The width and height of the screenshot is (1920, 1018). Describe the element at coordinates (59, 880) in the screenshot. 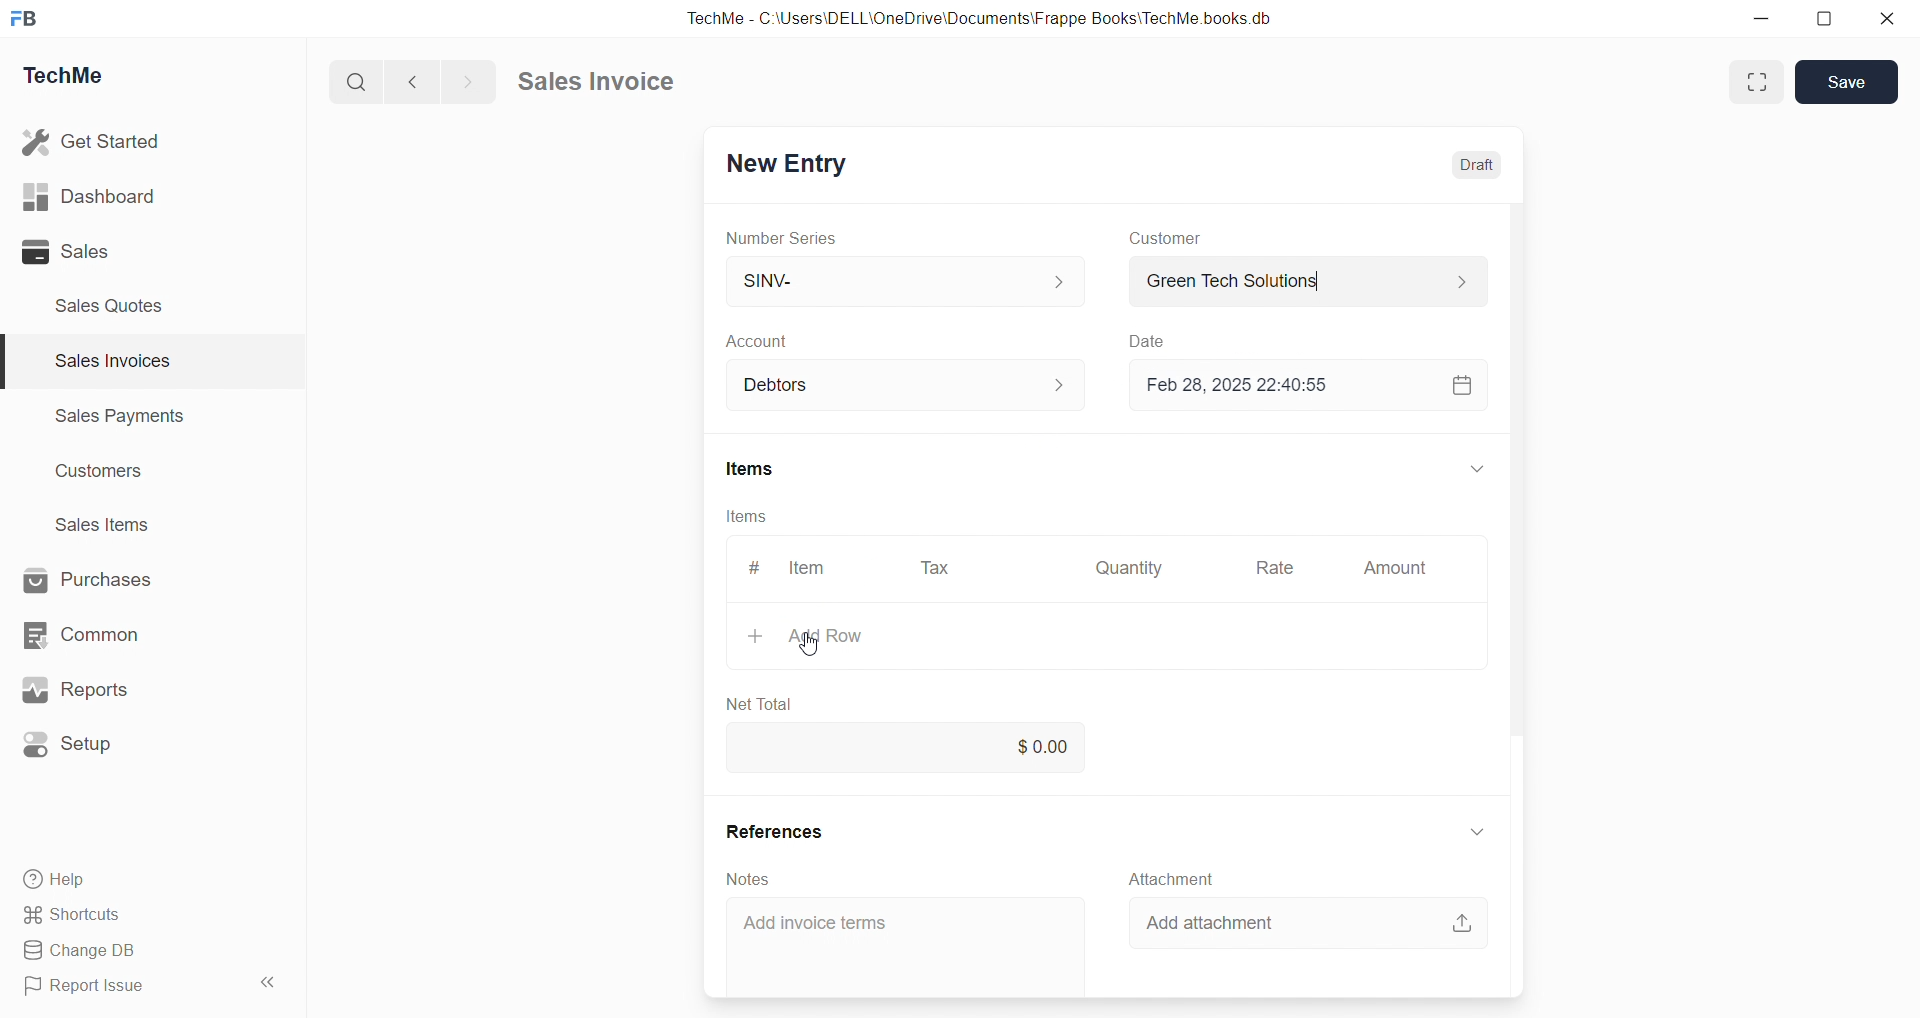

I see `Help` at that location.